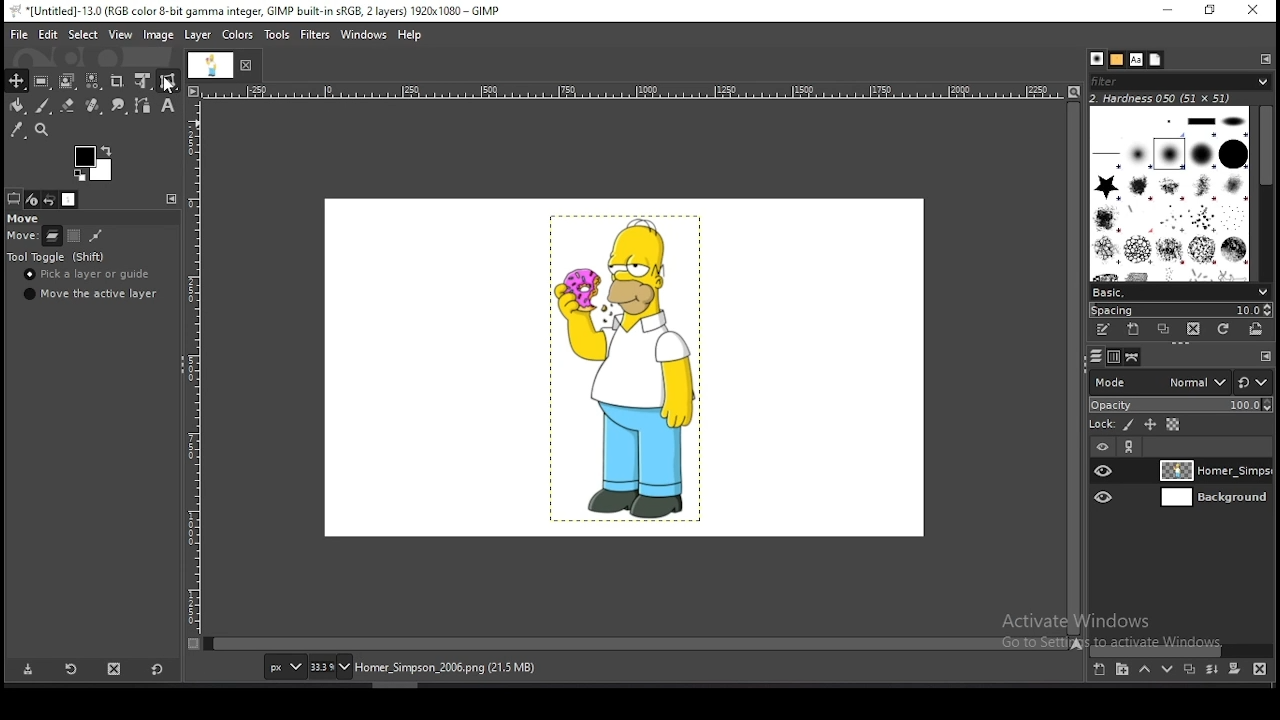  I want to click on channels, so click(1112, 356).